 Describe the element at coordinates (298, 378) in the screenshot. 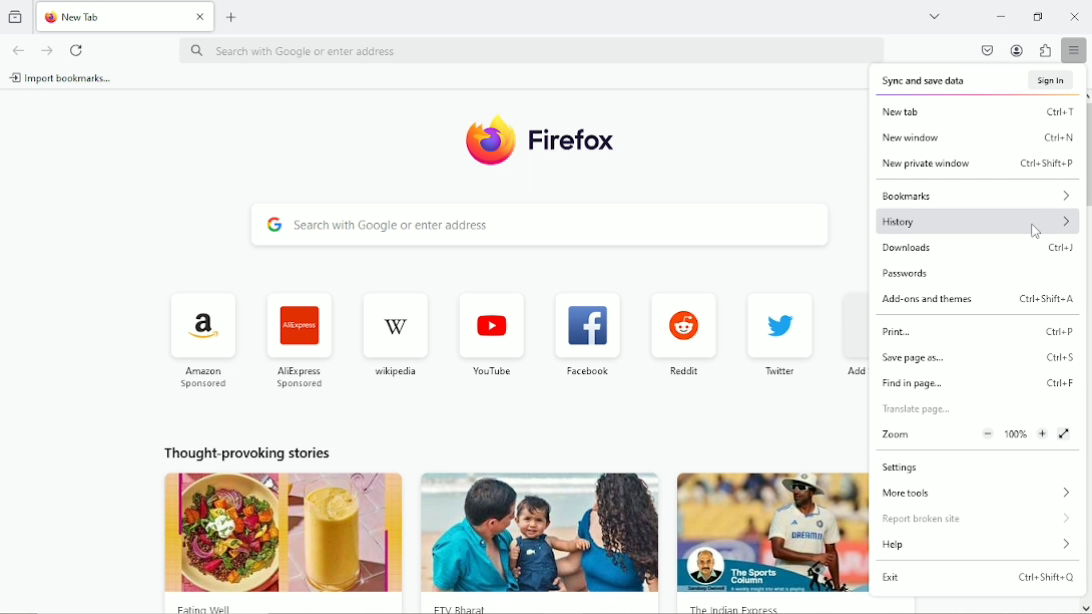

I see `AliExpress` at that location.